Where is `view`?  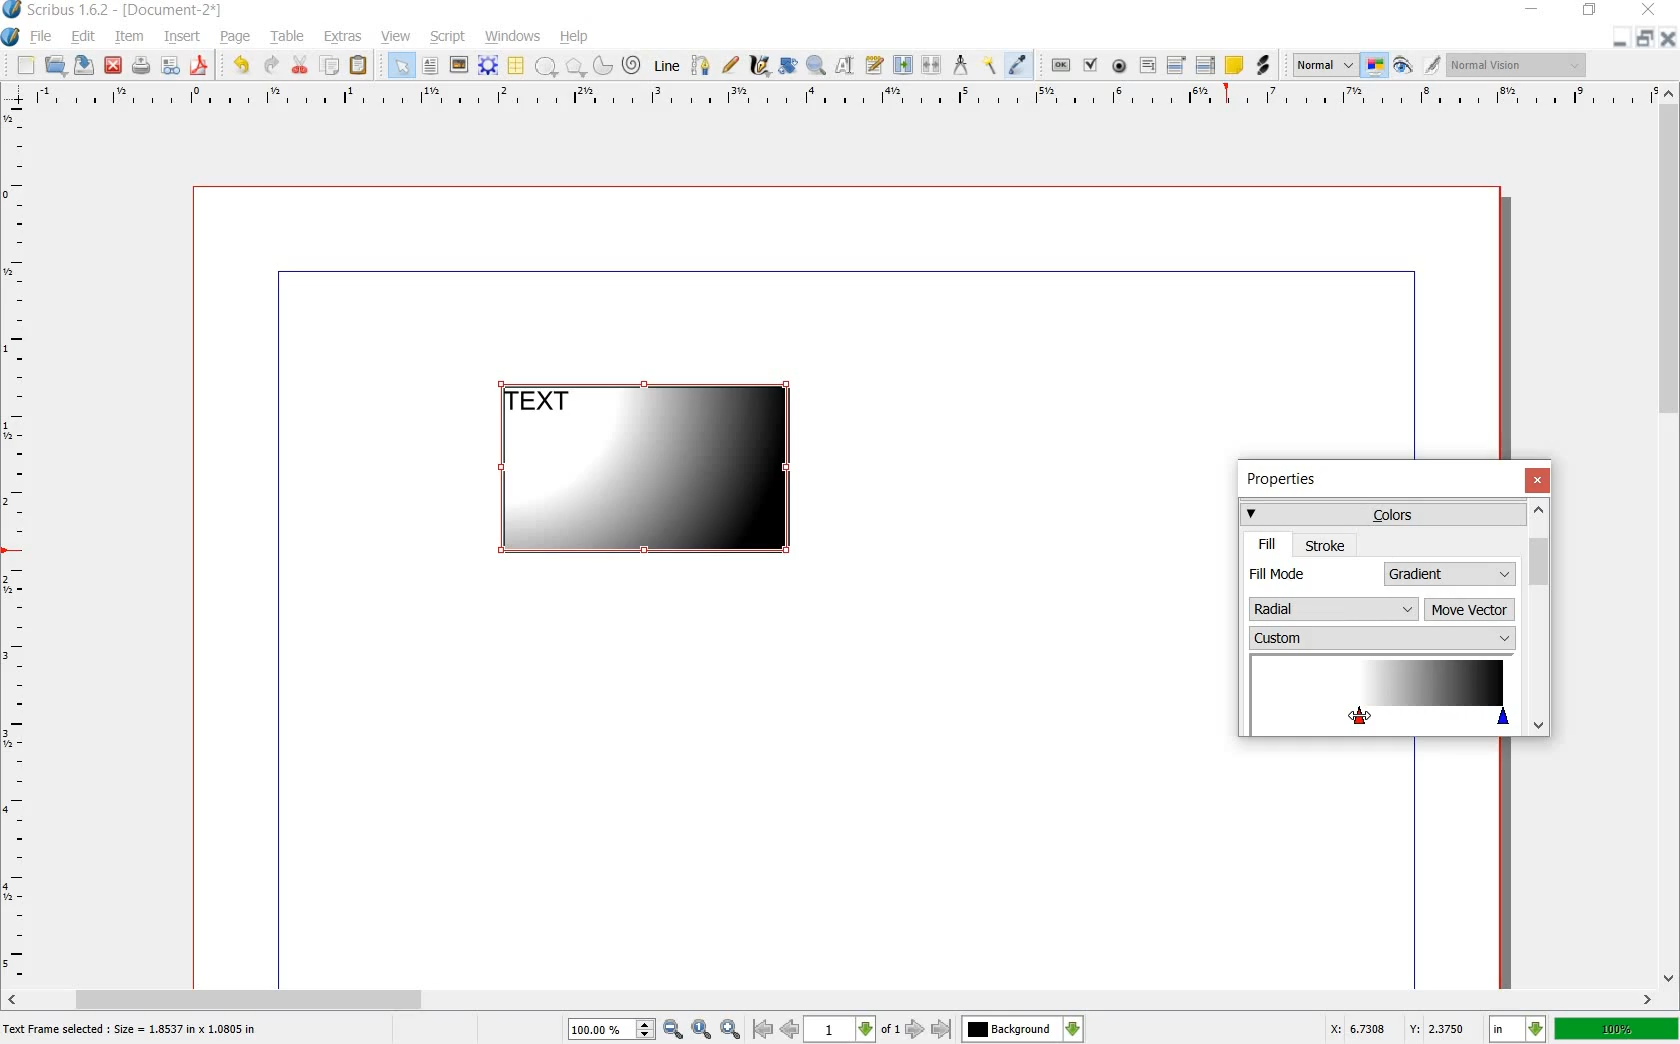 view is located at coordinates (397, 37).